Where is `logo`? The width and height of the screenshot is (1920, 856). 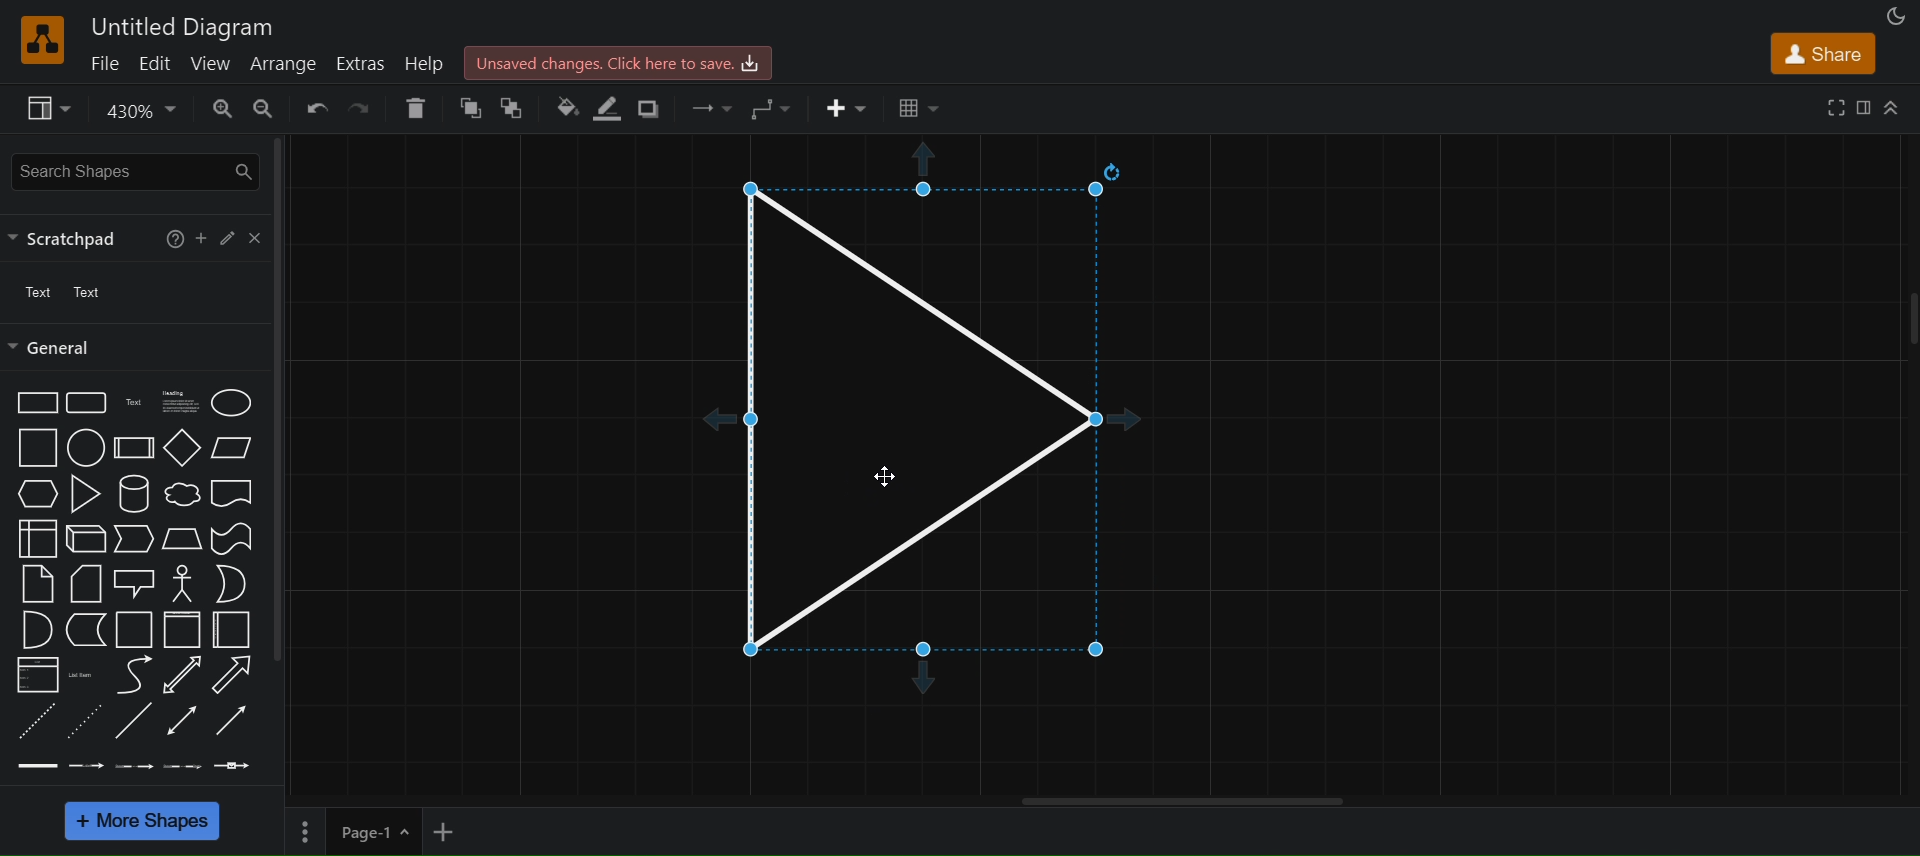
logo is located at coordinates (40, 40).